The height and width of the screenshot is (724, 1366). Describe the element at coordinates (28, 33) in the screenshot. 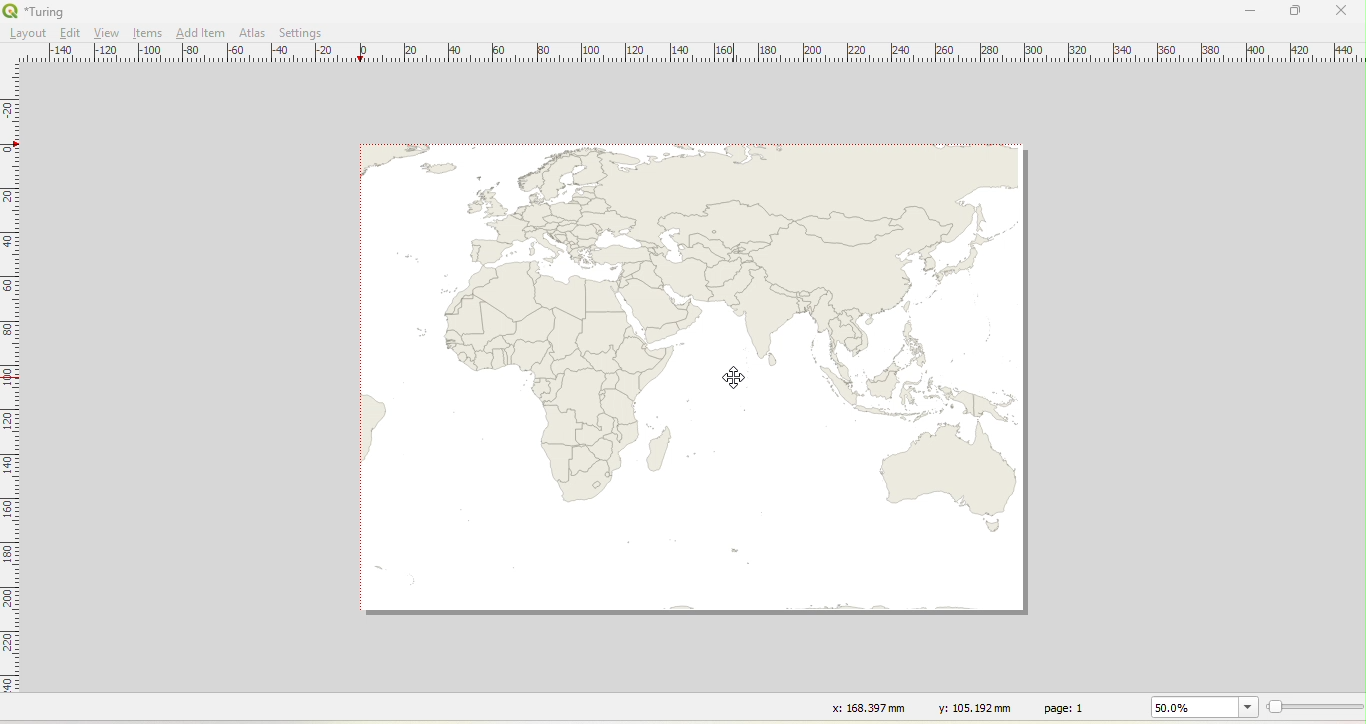

I see `Layout` at that location.